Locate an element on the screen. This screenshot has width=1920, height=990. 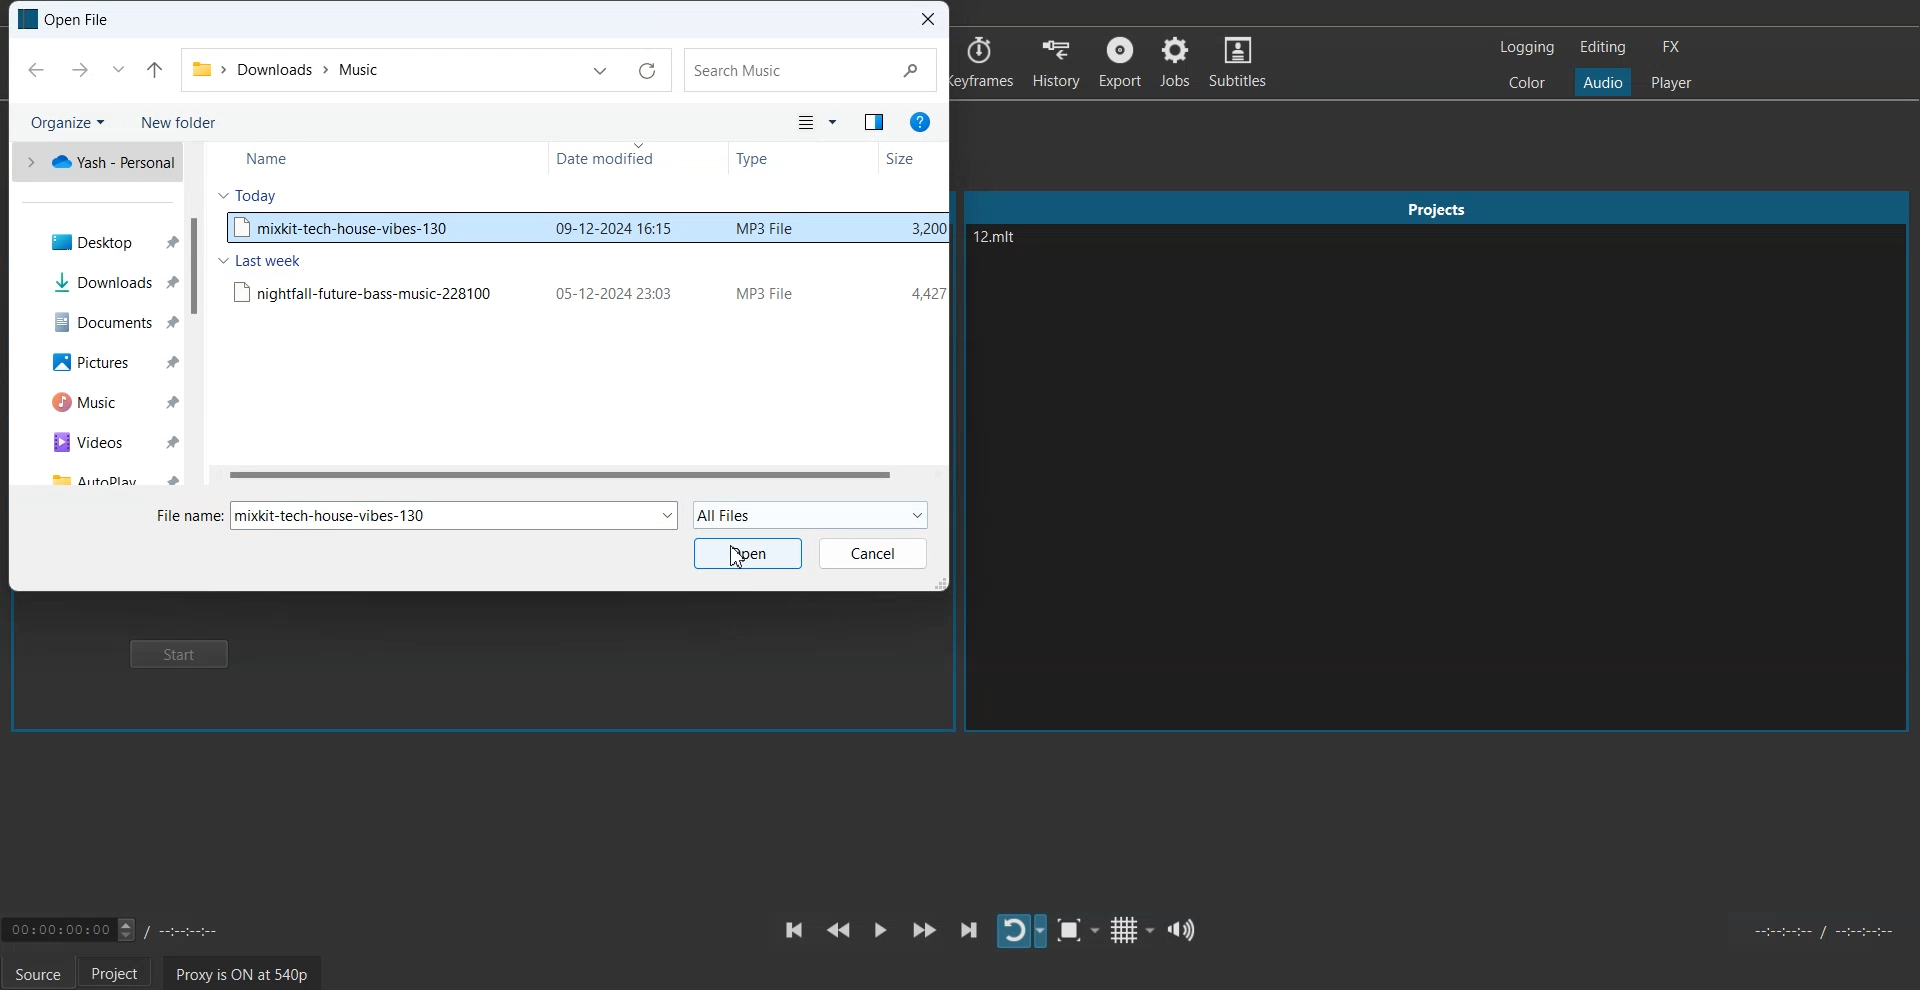
New Folder is located at coordinates (182, 122).